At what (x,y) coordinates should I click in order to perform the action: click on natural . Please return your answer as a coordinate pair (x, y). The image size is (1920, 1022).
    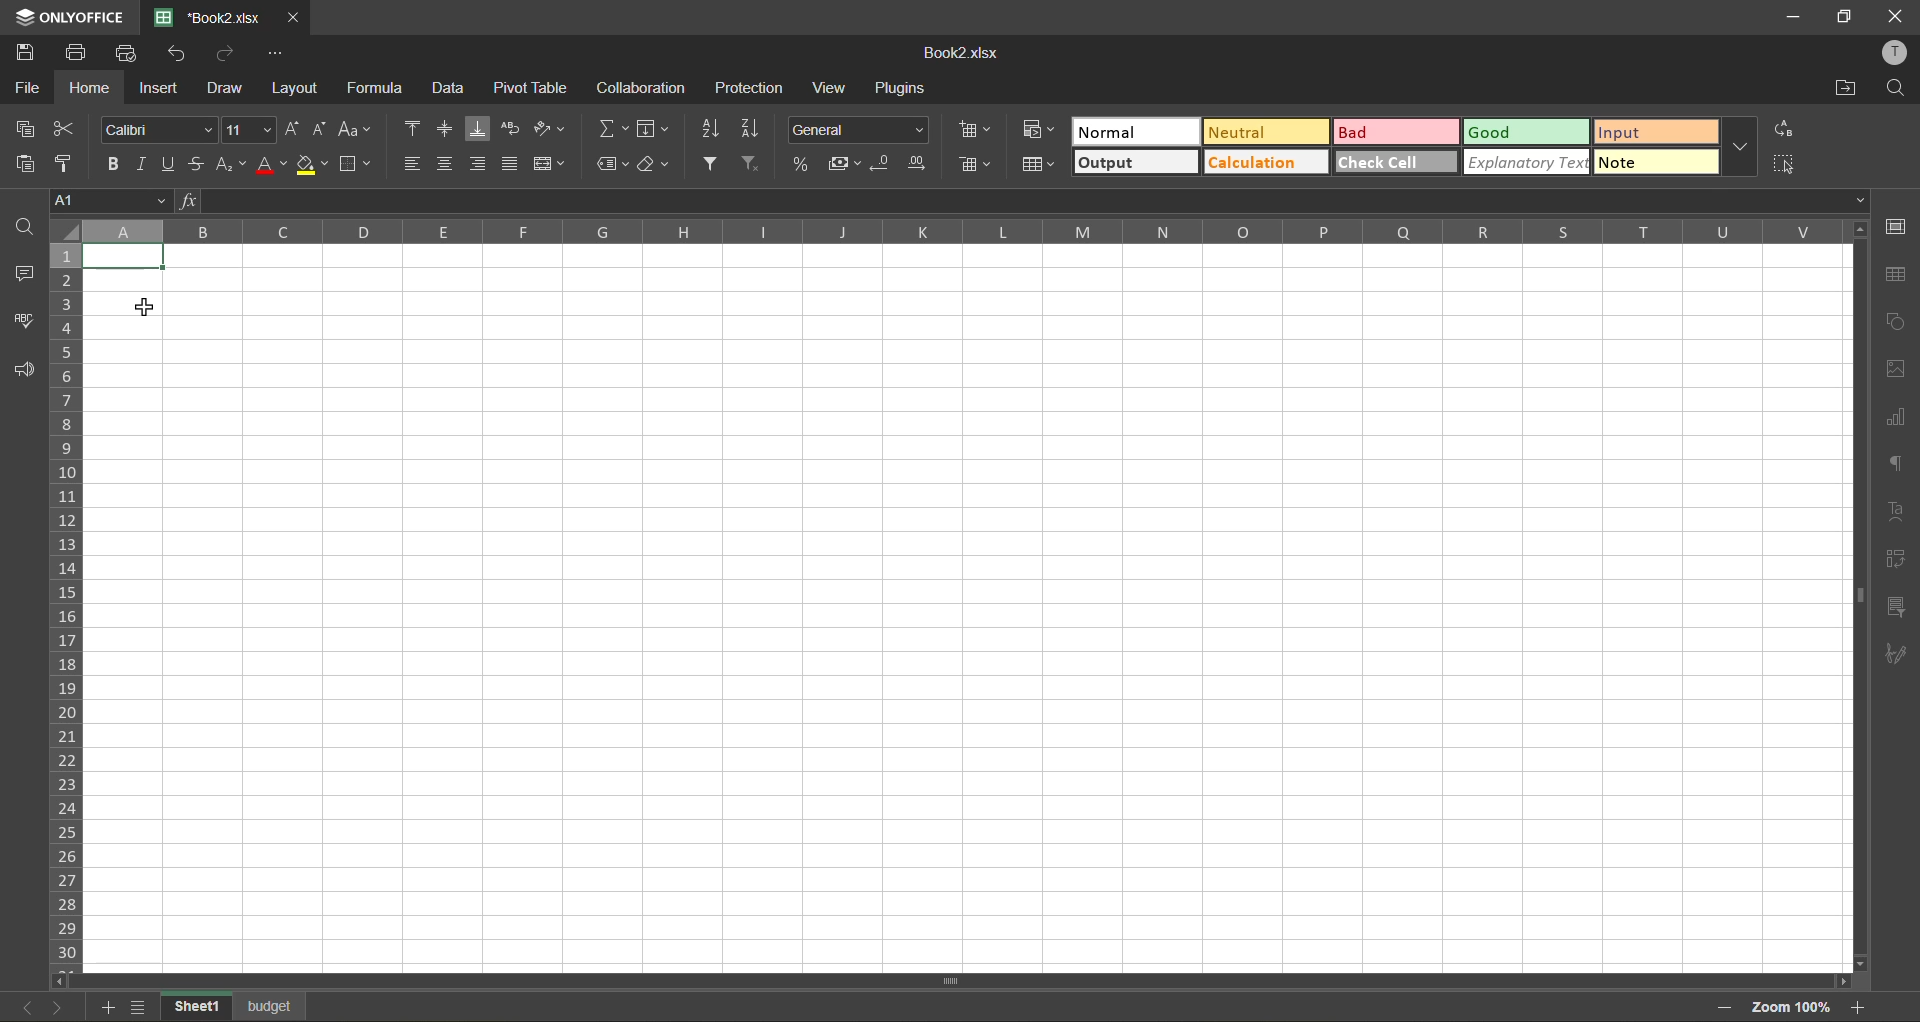
    Looking at the image, I should click on (1136, 130).